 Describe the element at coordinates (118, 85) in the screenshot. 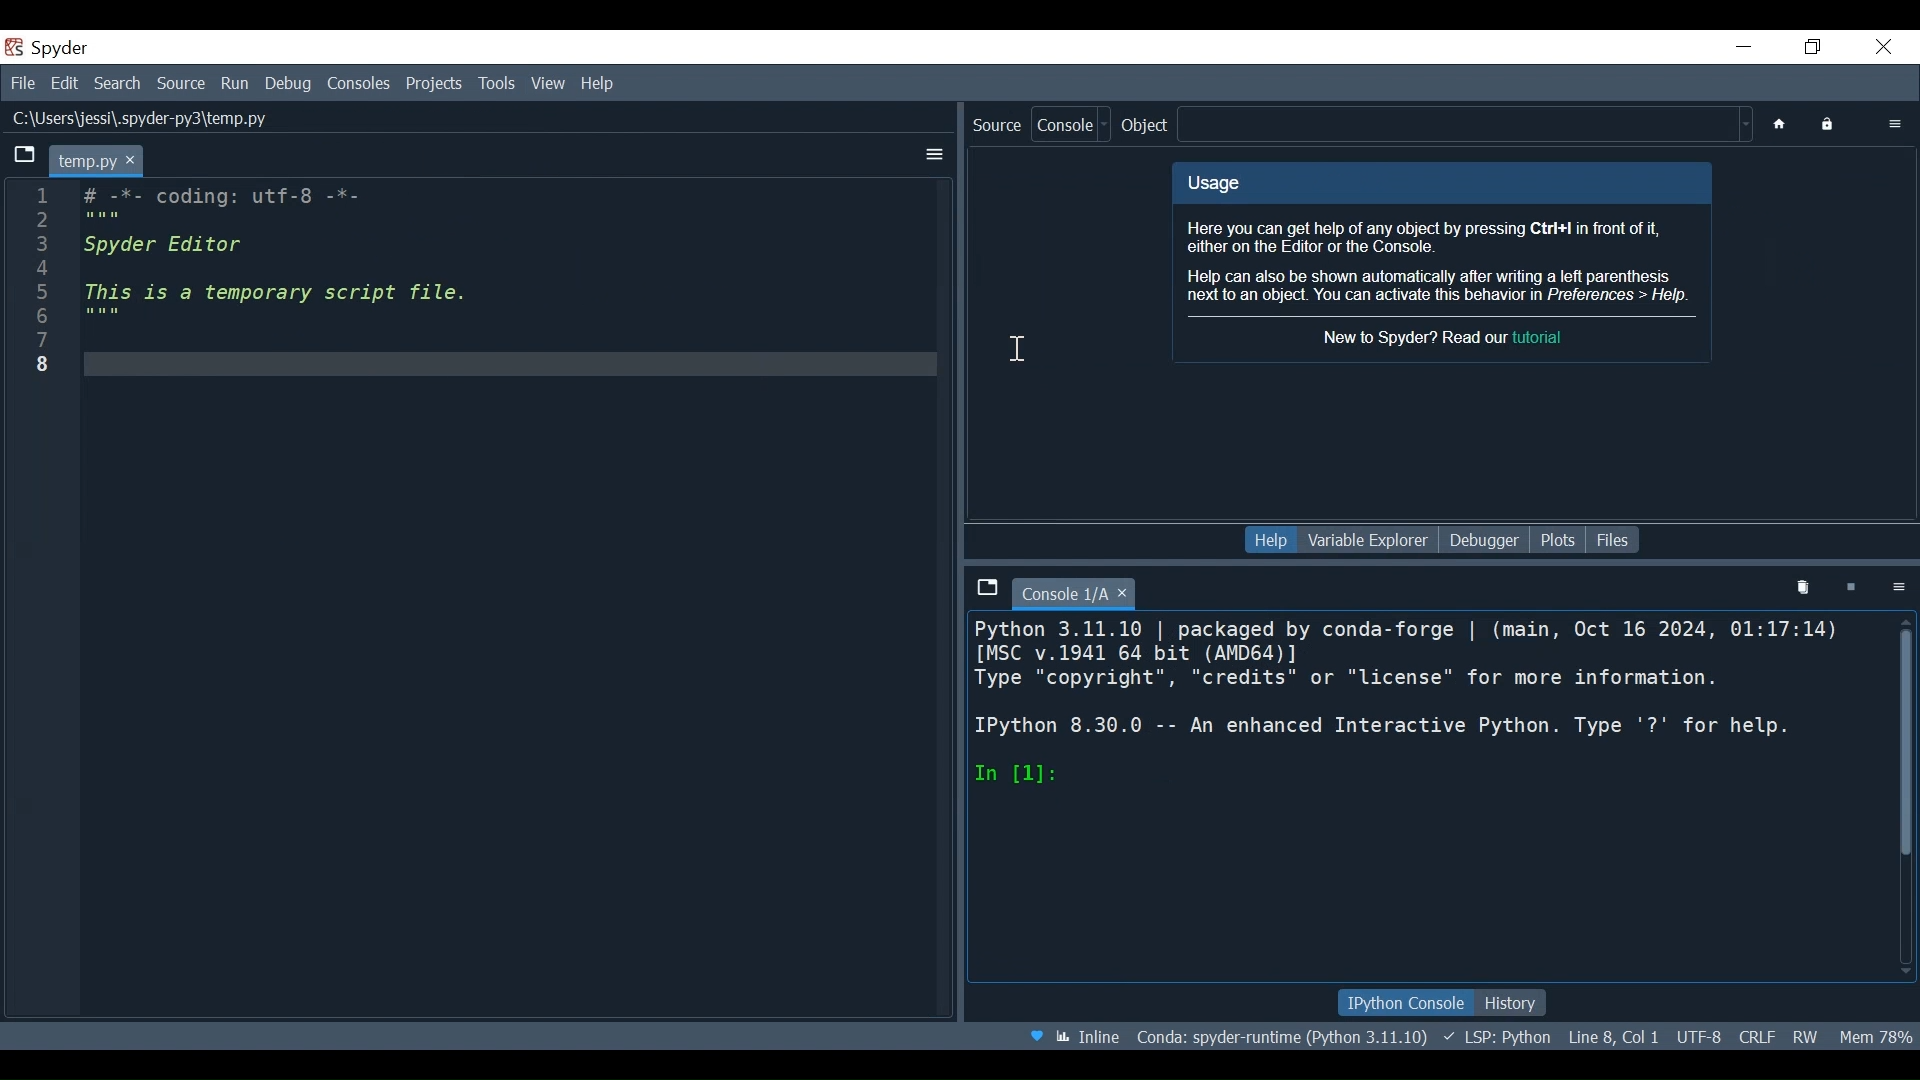

I see `Search` at that location.